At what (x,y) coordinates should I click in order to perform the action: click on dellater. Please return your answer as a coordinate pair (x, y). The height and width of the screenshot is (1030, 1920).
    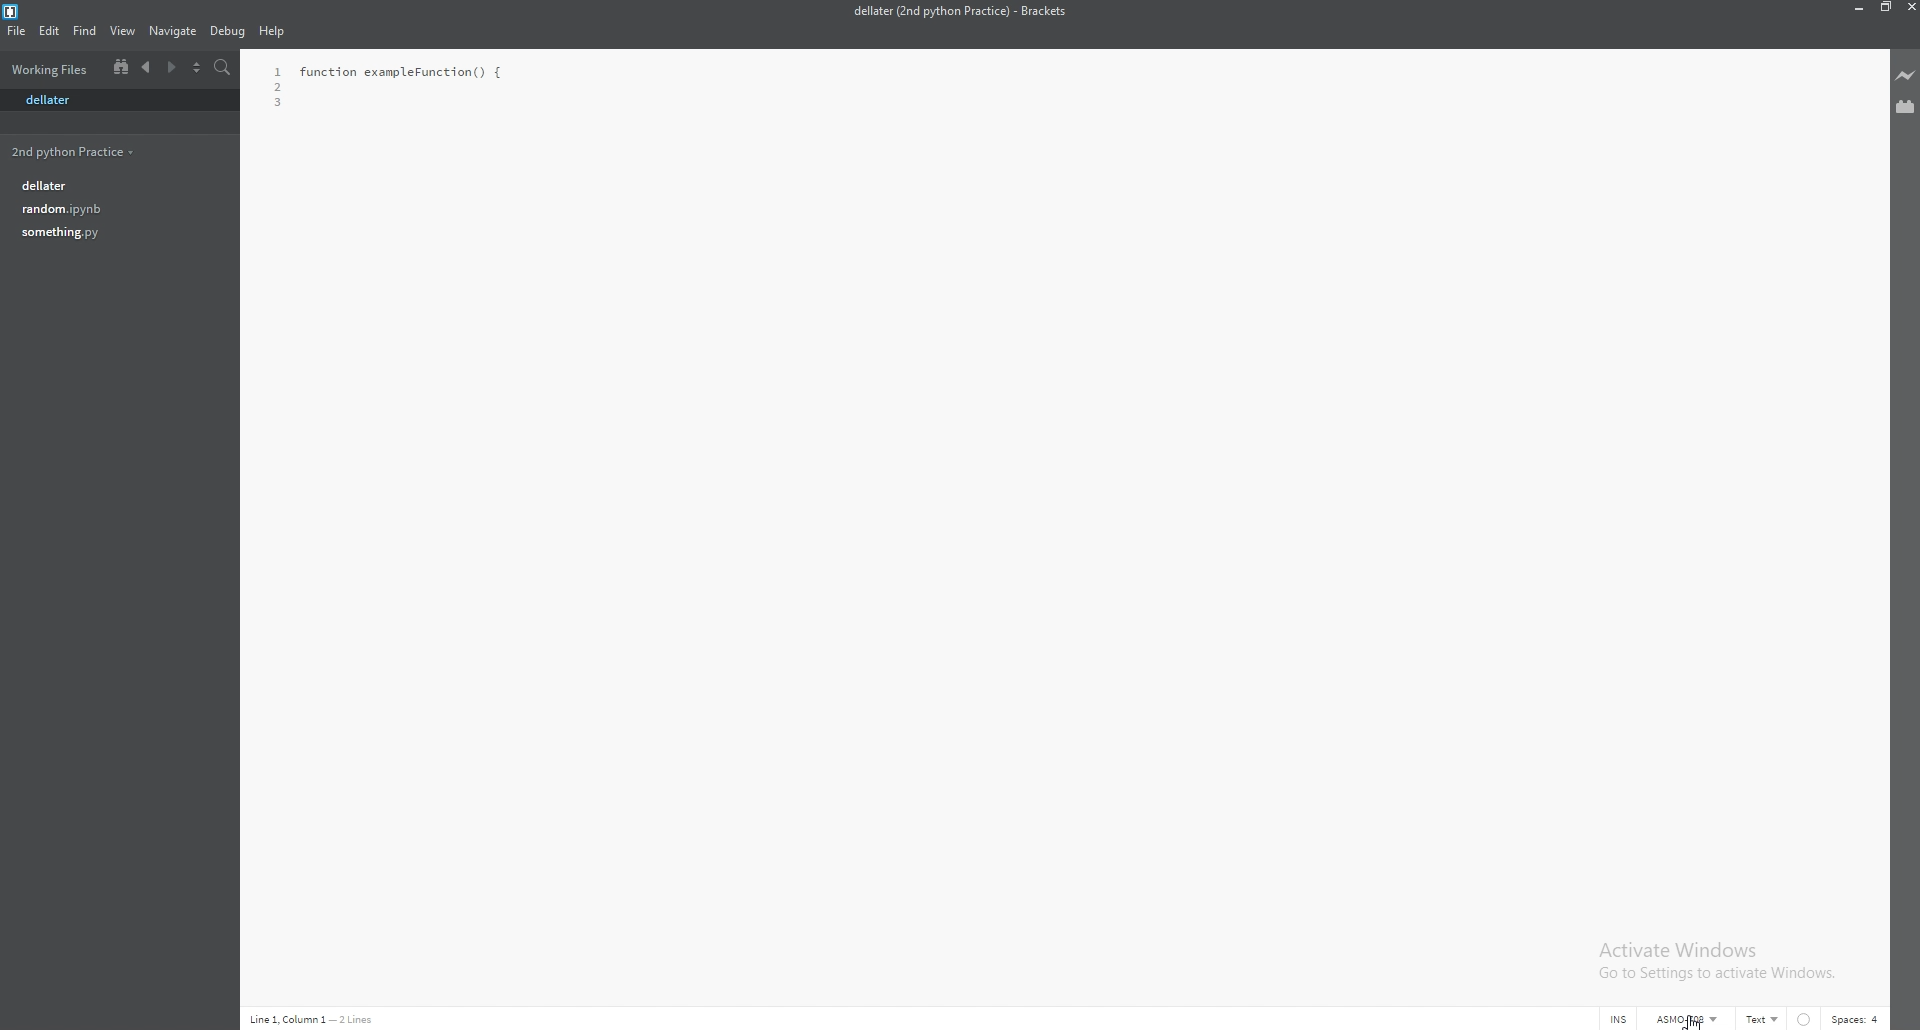
    Looking at the image, I should click on (112, 186).